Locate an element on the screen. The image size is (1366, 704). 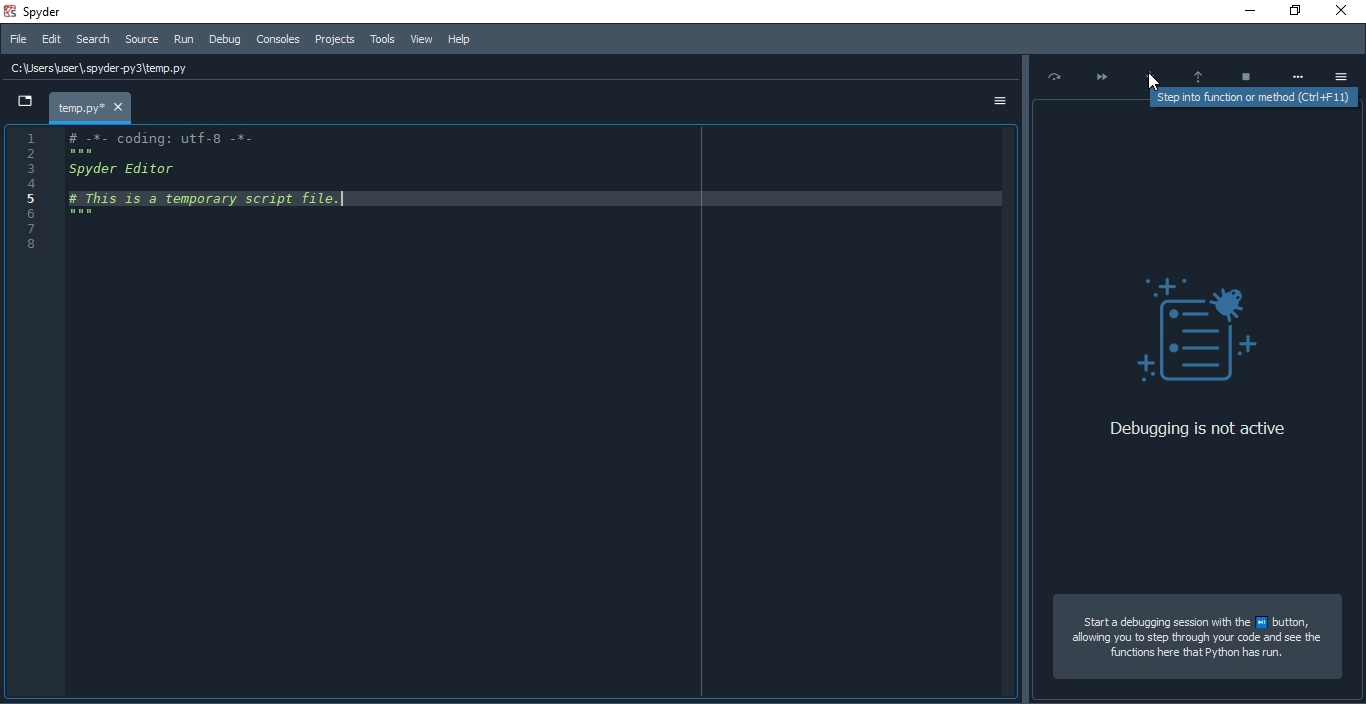
Step nto function or method (Ctrl +11) is located at coordinates (1258, 96).